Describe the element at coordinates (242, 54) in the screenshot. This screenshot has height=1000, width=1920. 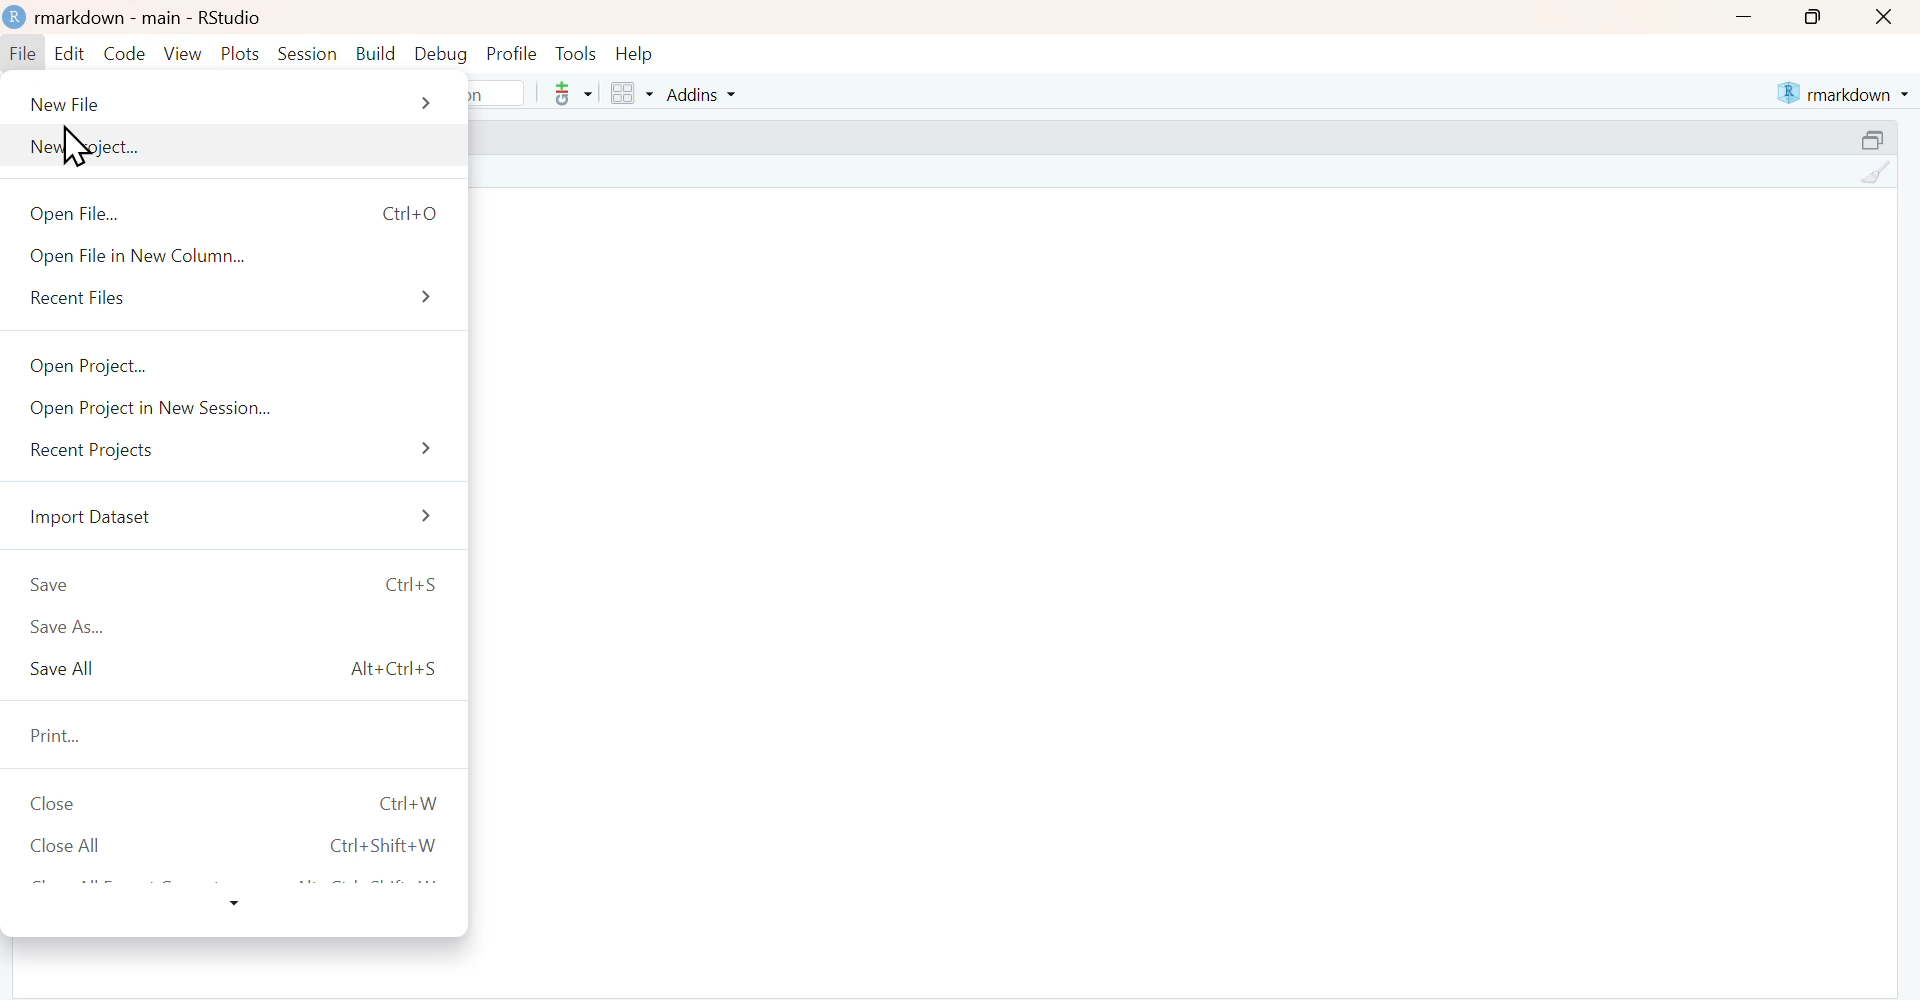
I see `Plots` at that location.